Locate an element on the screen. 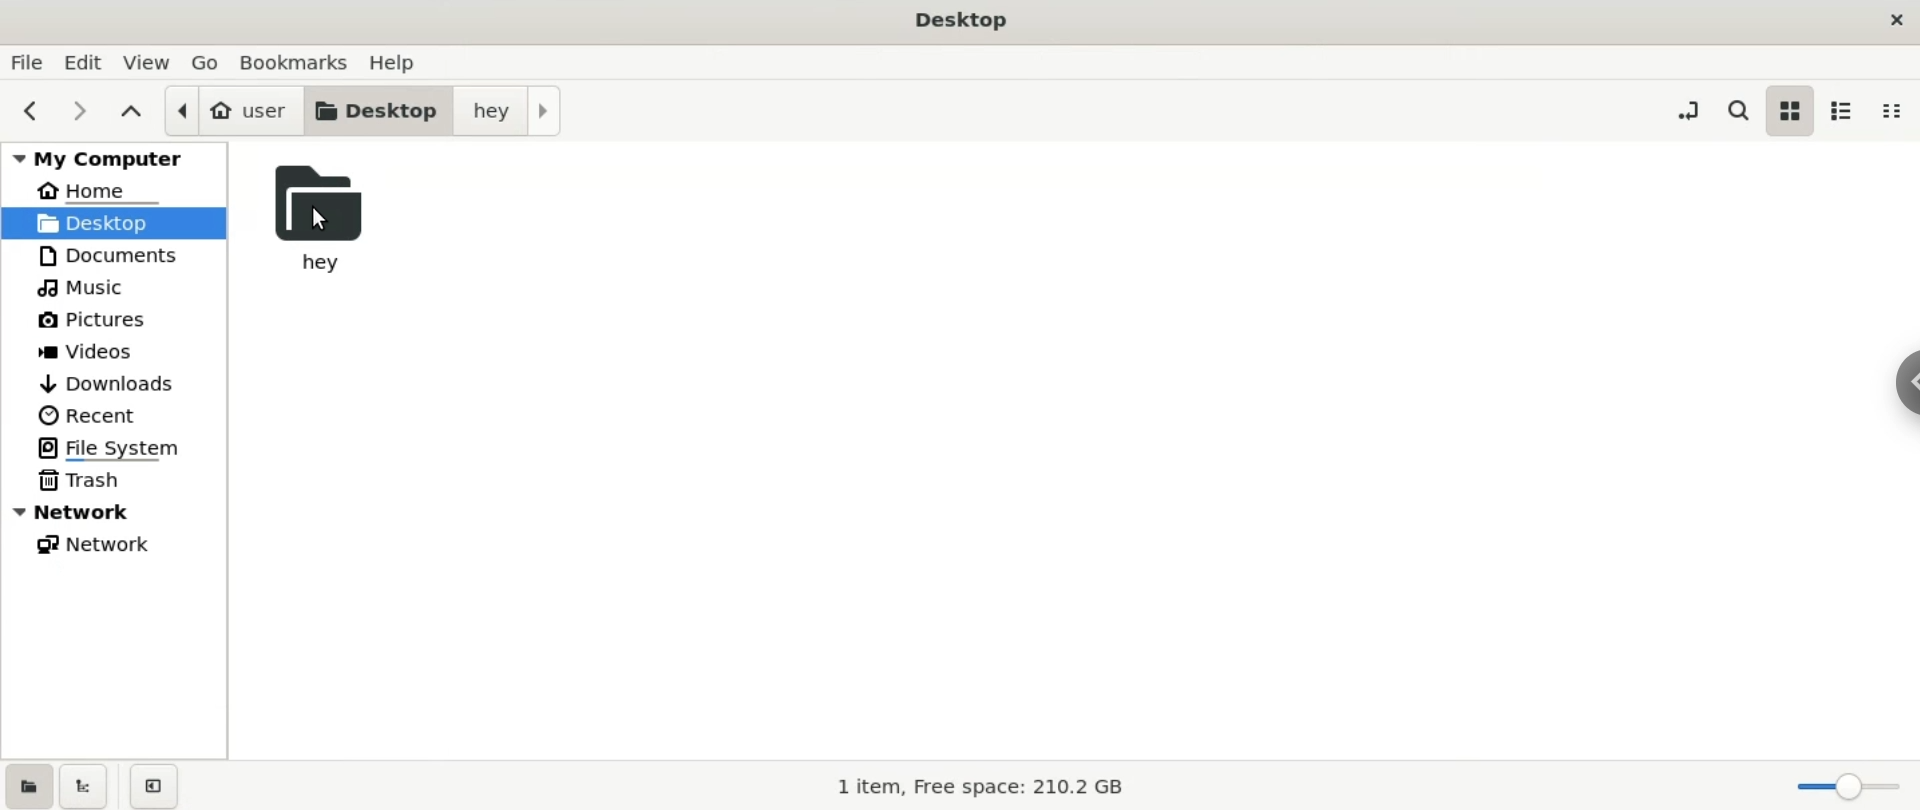 This screenshot has height=810, width=1920. search is located at coordinates (1741, 111).